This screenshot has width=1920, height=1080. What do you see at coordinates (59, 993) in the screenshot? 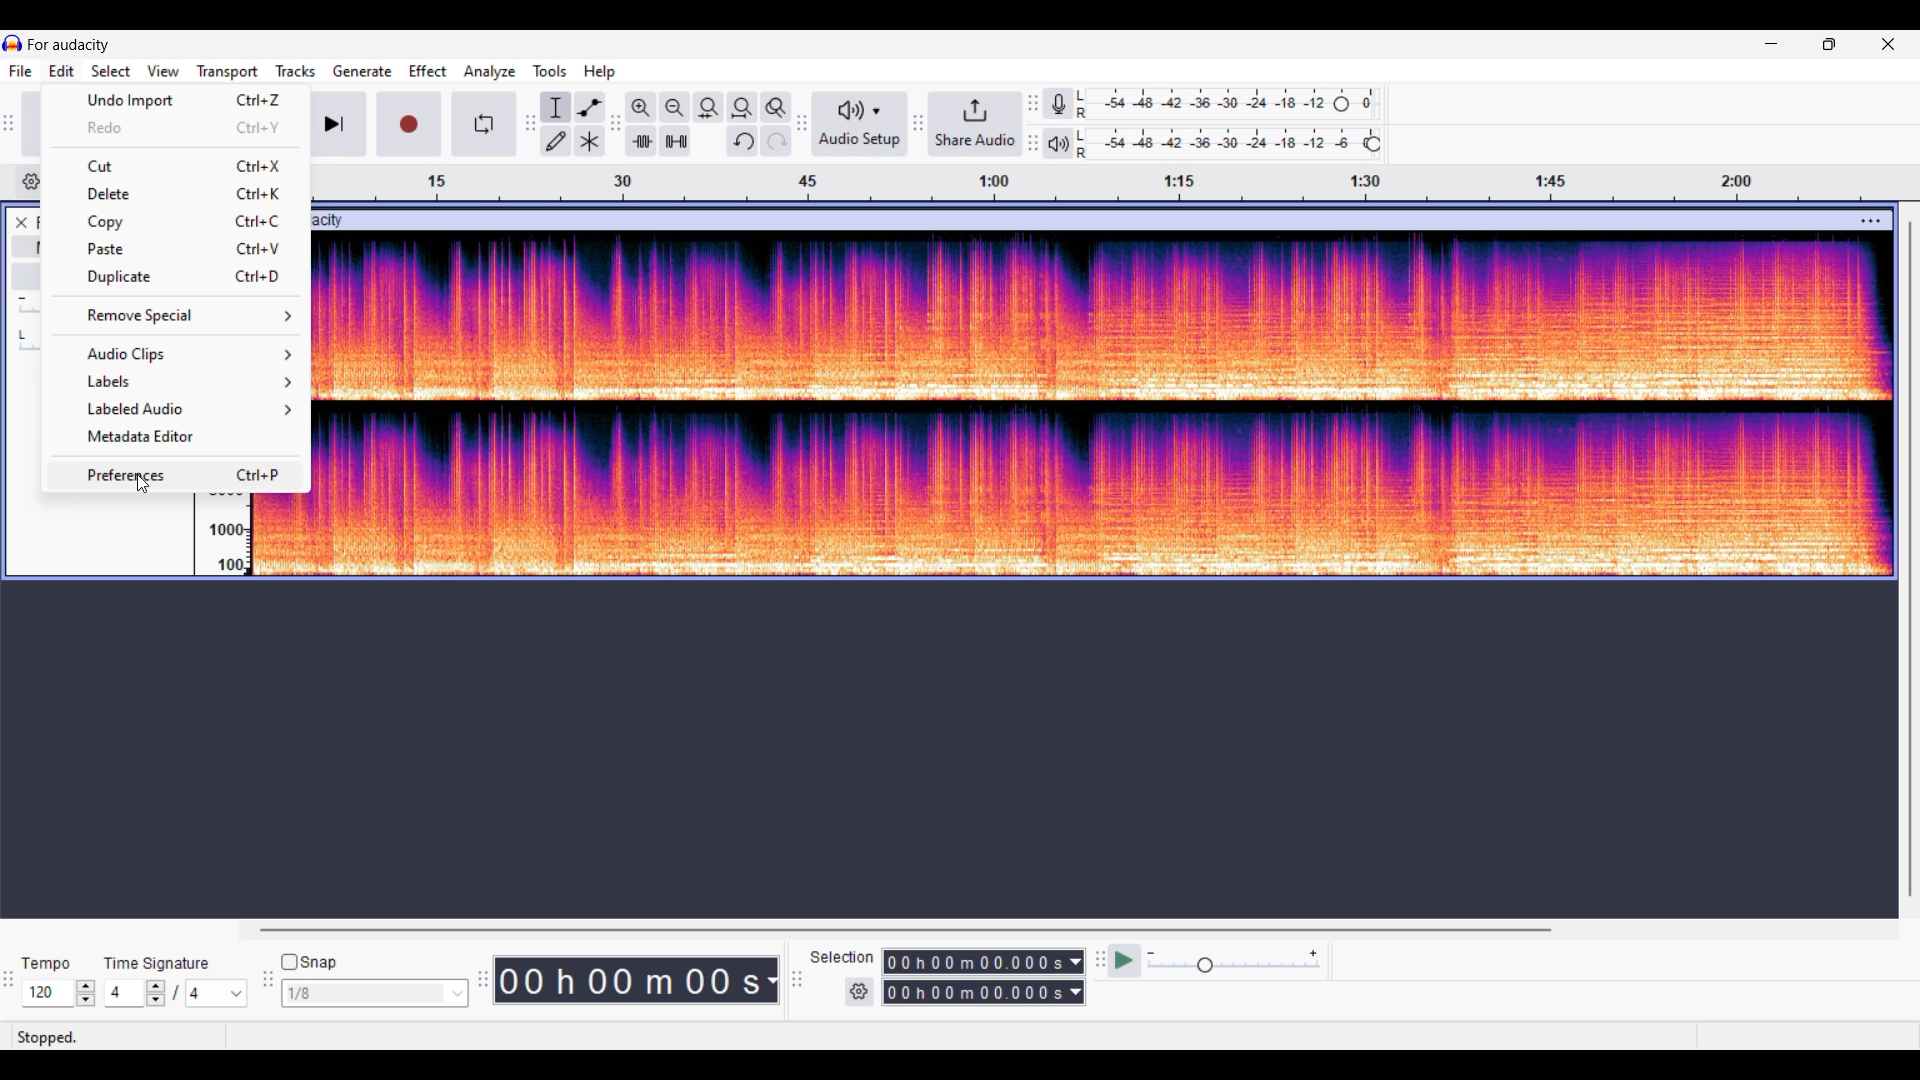
I see `Tempo settings` at bounding box center [59, 993].